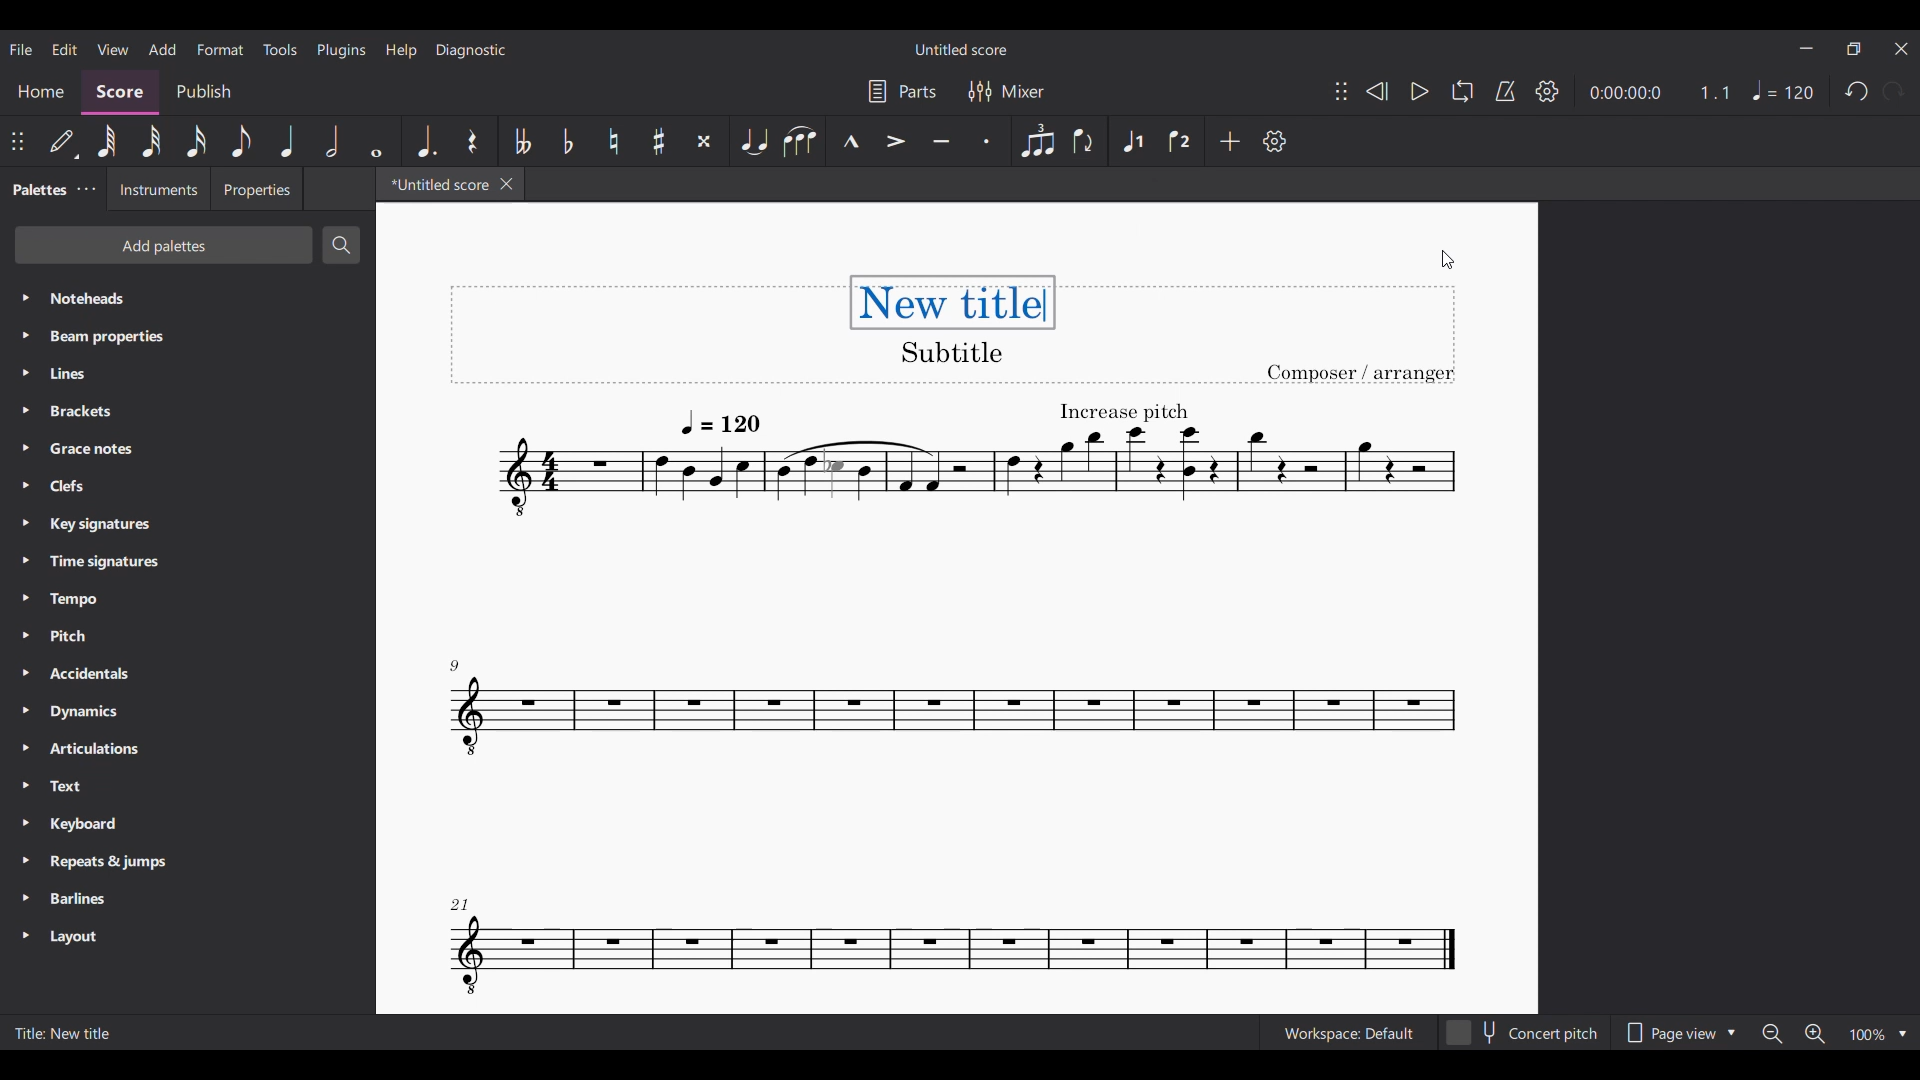 This screenshot has height=1080, width=1920. I want to click on Show in smaller tab, so click(1854, 49).